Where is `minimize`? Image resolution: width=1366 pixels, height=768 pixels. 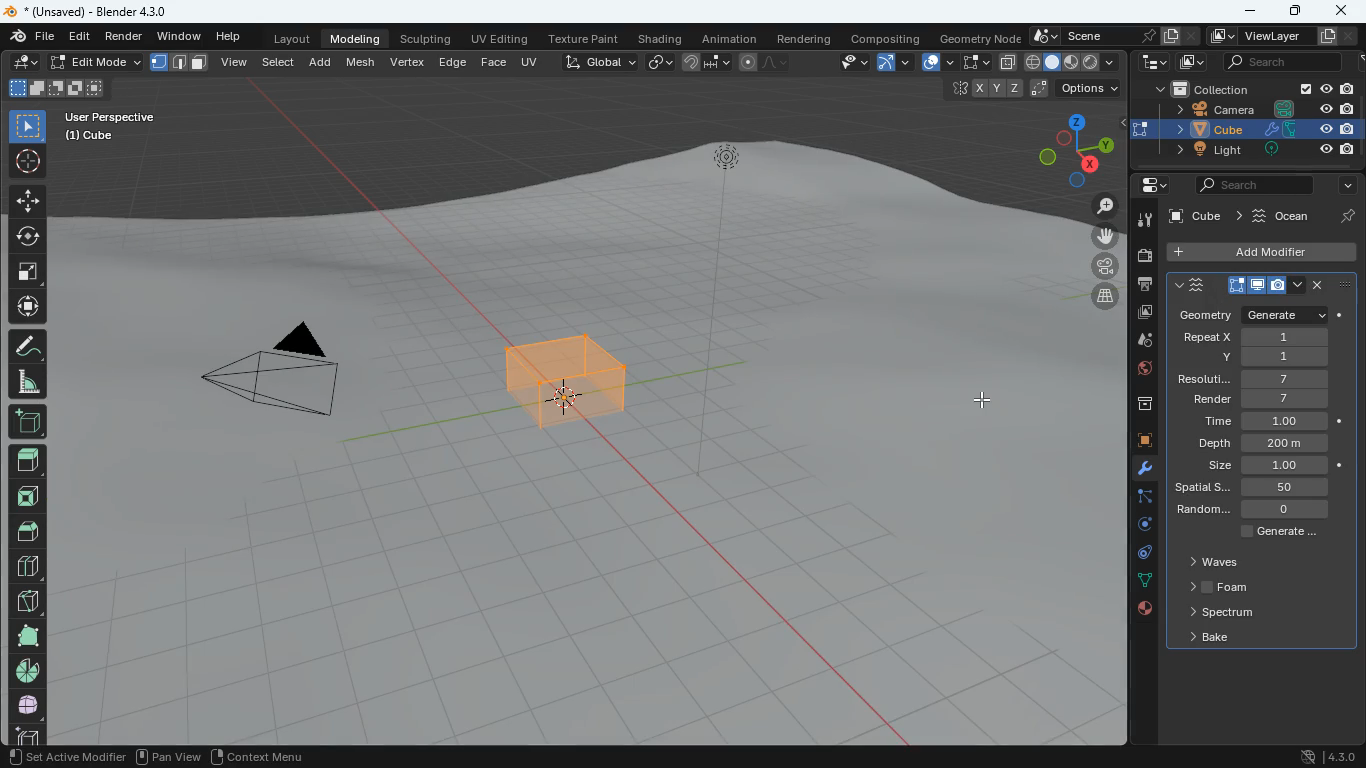 minimize is located at coordinates (1252, 12).